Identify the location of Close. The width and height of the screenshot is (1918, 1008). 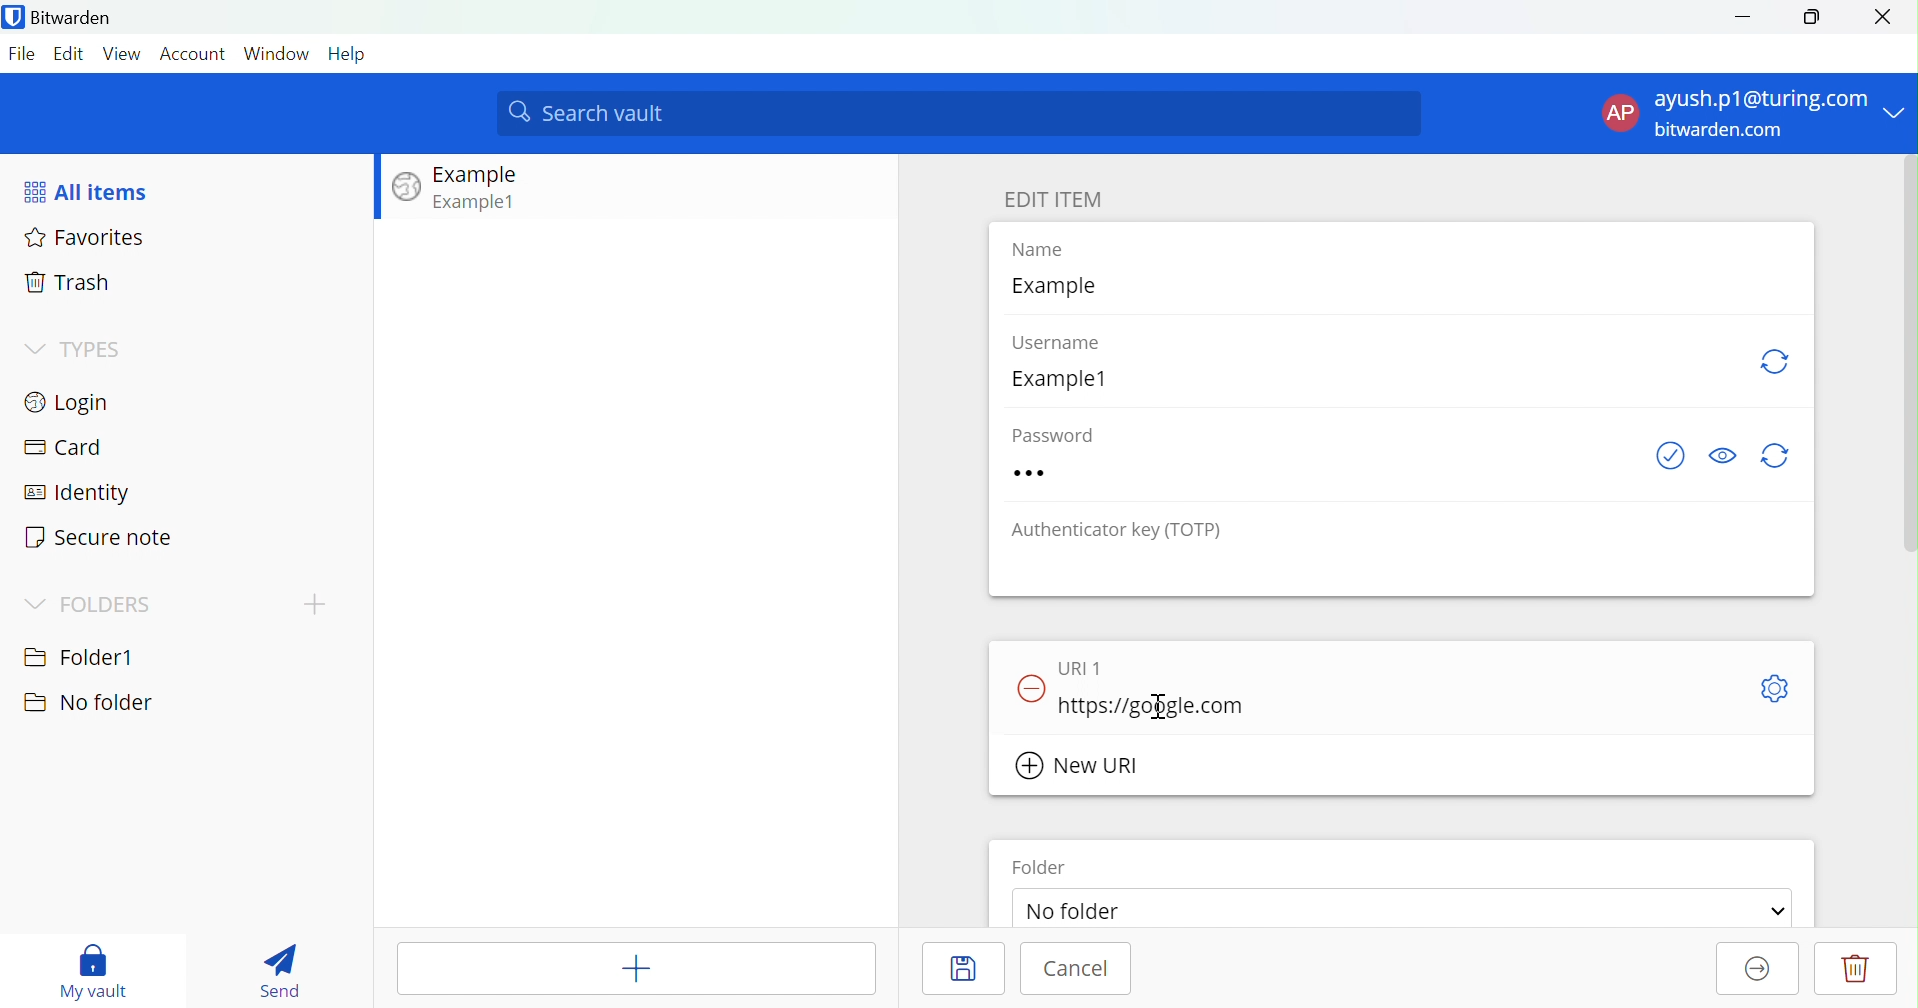
(1890, 17).